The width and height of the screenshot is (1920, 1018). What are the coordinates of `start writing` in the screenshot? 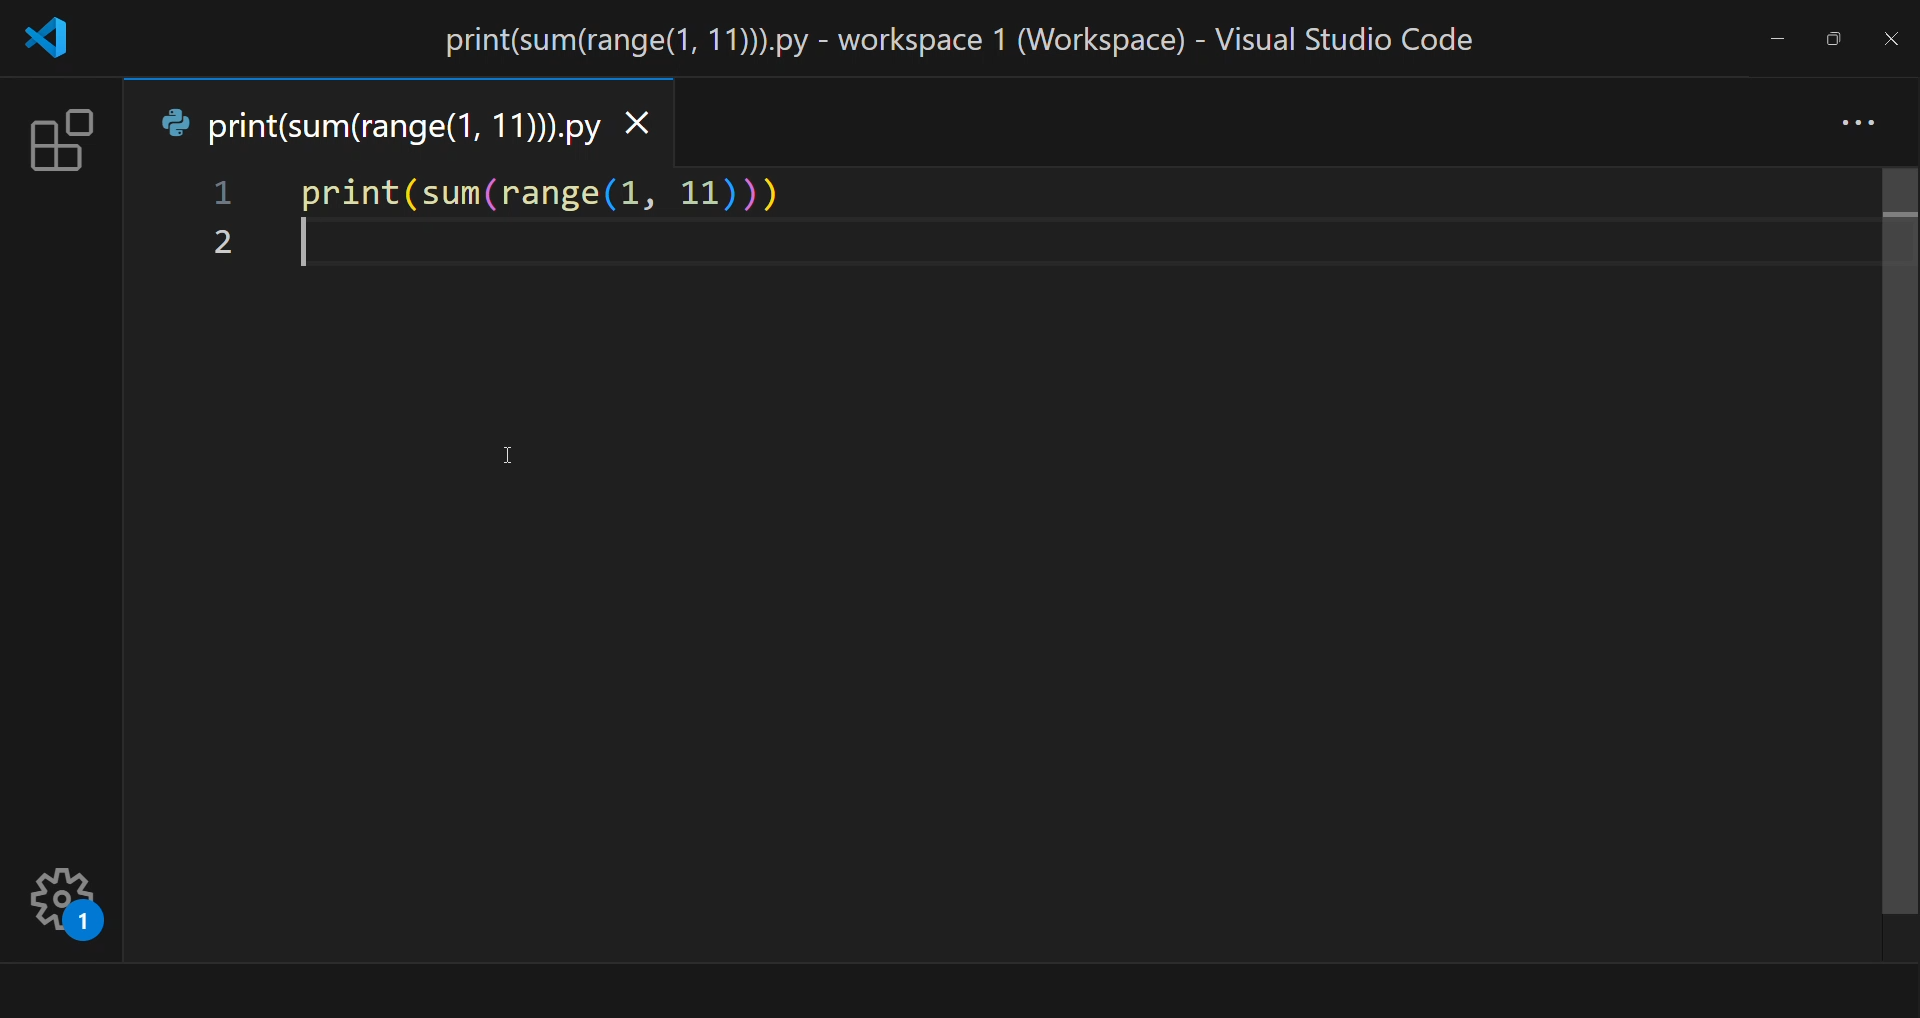 It's located at (306, 247).